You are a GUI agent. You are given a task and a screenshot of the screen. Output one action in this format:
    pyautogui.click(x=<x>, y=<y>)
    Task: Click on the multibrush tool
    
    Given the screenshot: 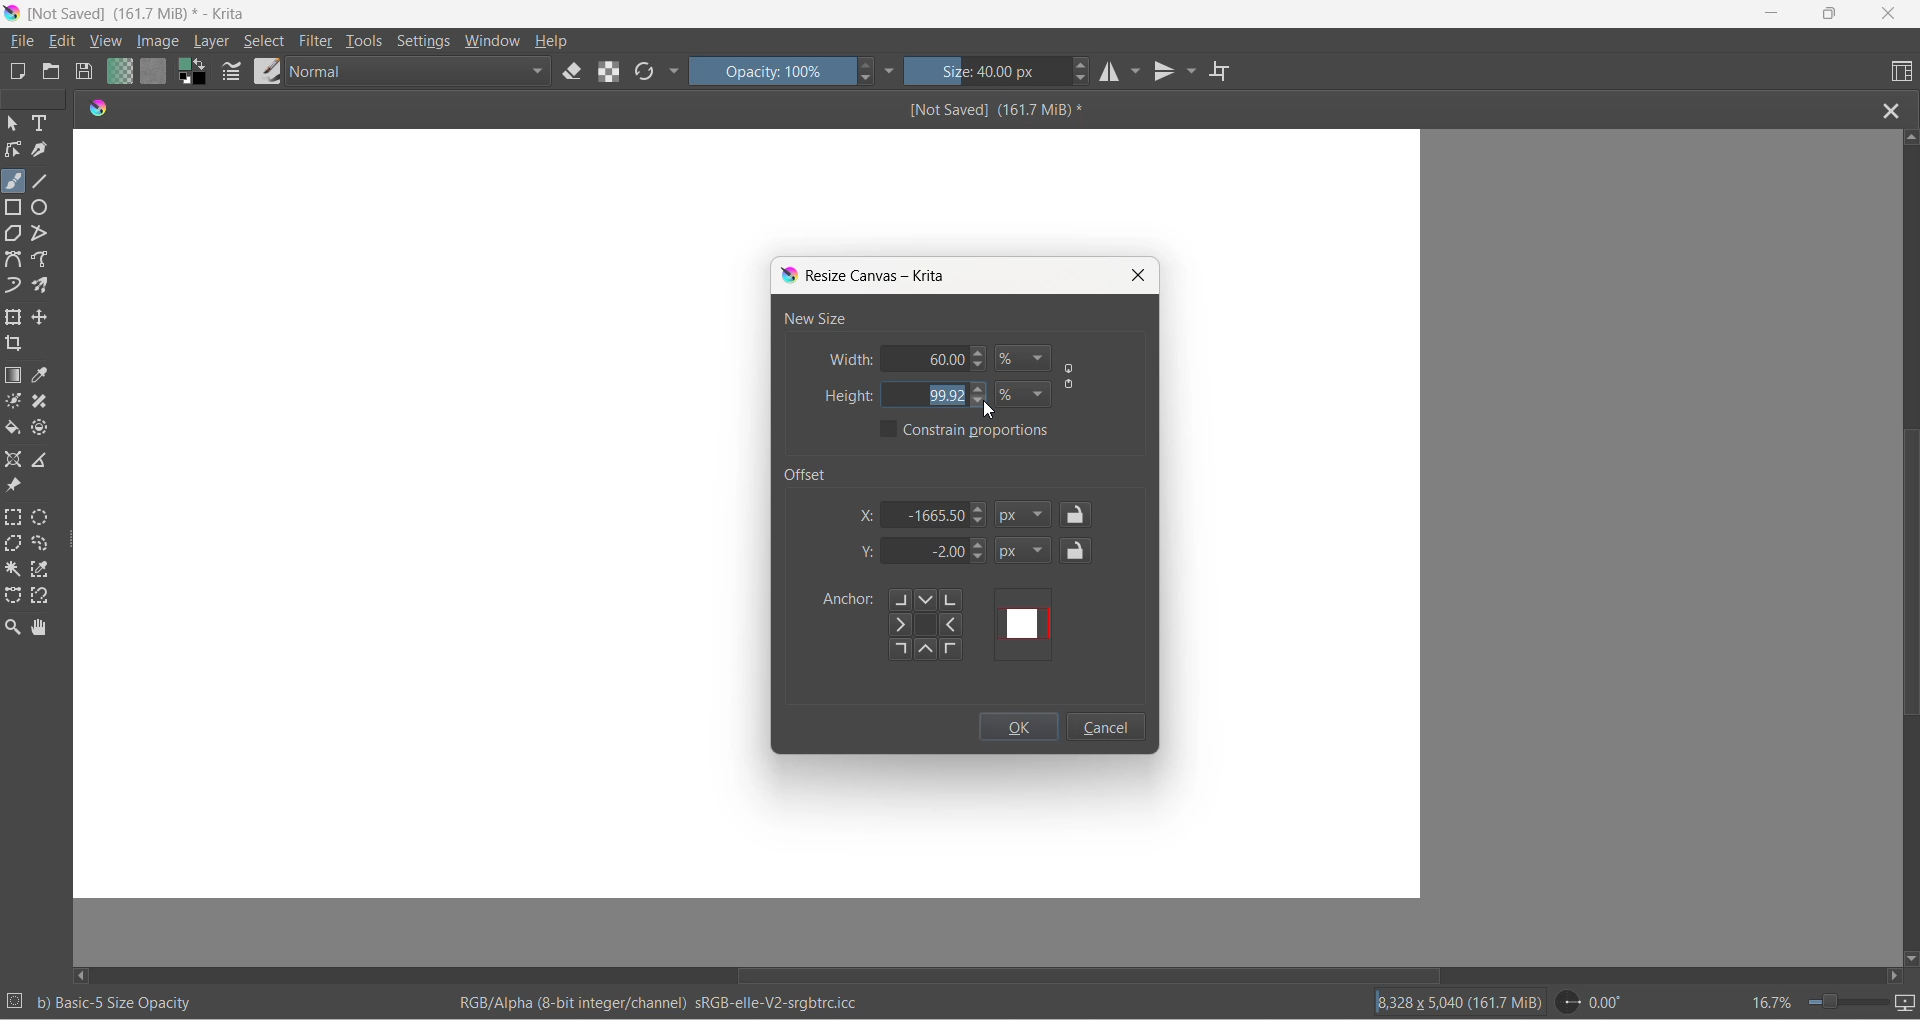 What is the action you would take?
    pyautogui.click(x=47, y=286)
    